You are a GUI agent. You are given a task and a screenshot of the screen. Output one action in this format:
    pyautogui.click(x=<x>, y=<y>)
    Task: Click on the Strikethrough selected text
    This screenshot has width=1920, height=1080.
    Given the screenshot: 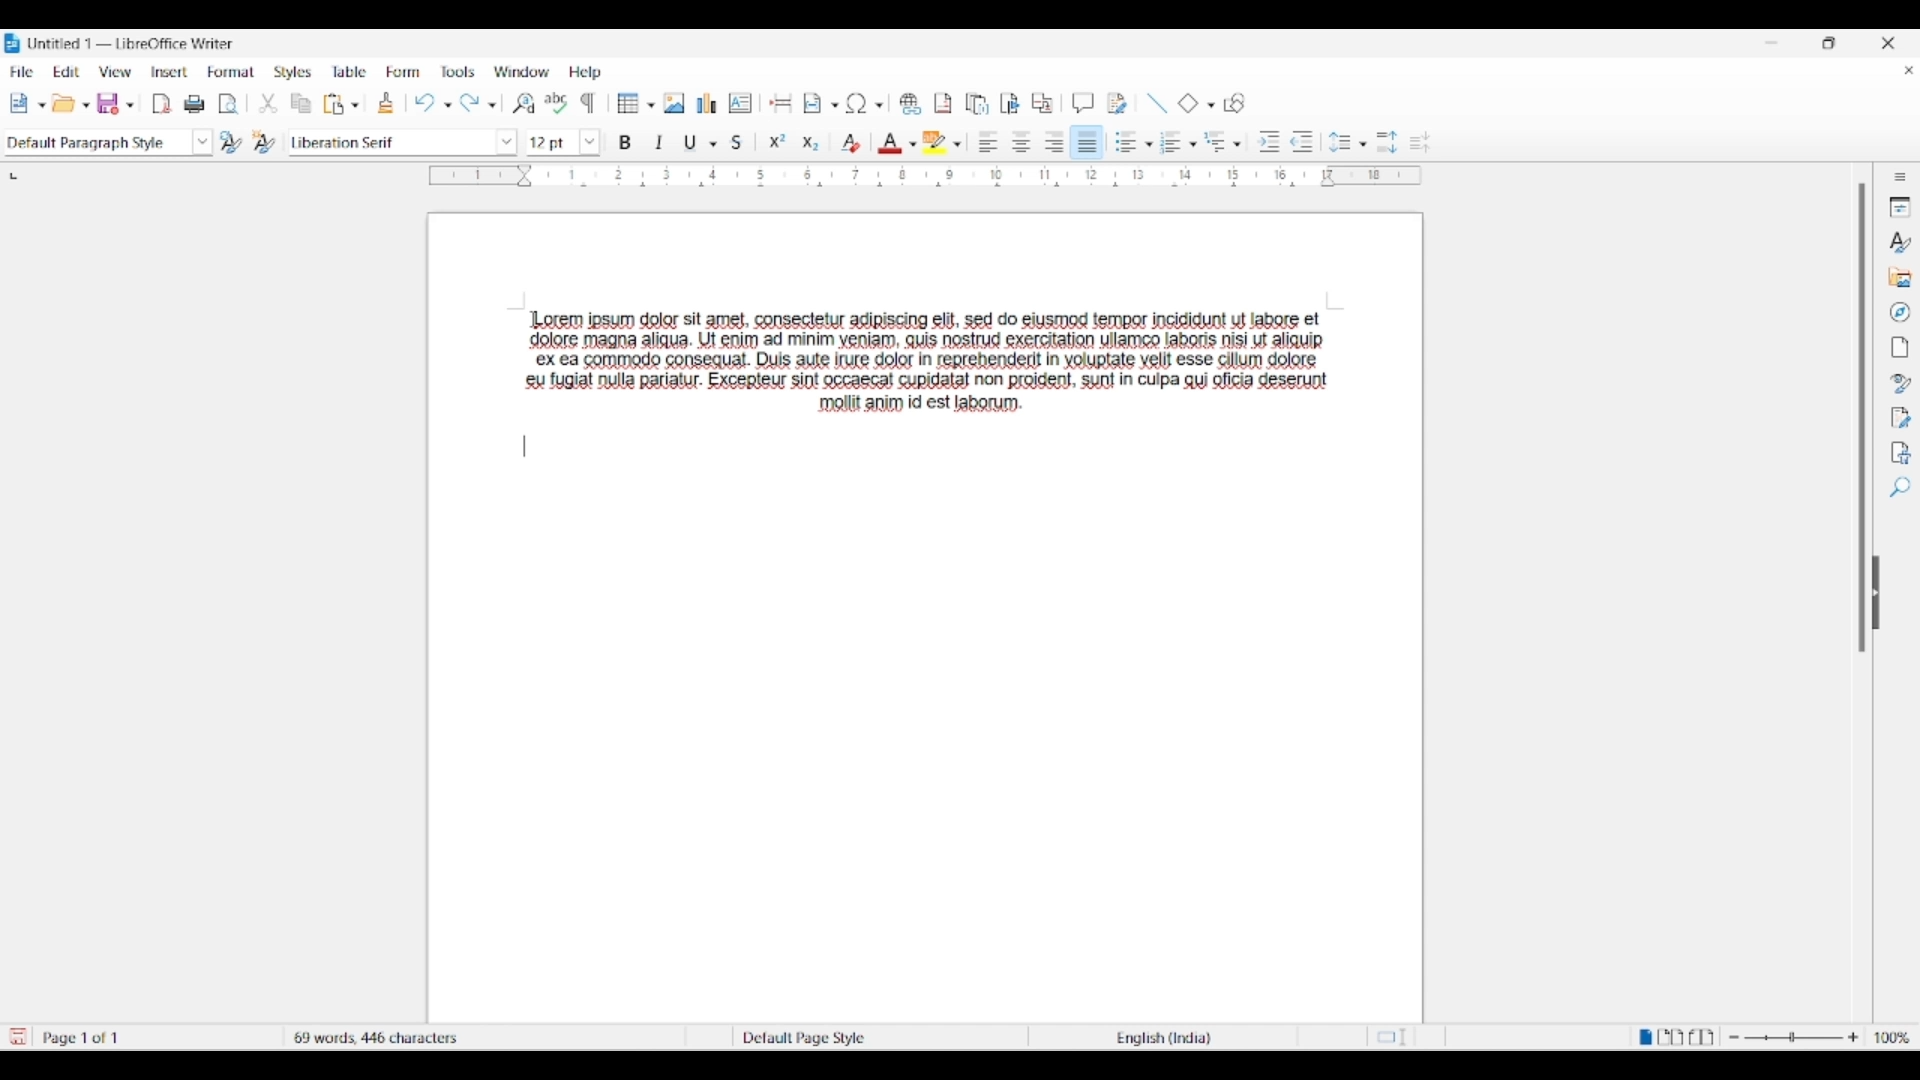 What is the action you would take?
    pyautogui.click(x=738, y=141)
    